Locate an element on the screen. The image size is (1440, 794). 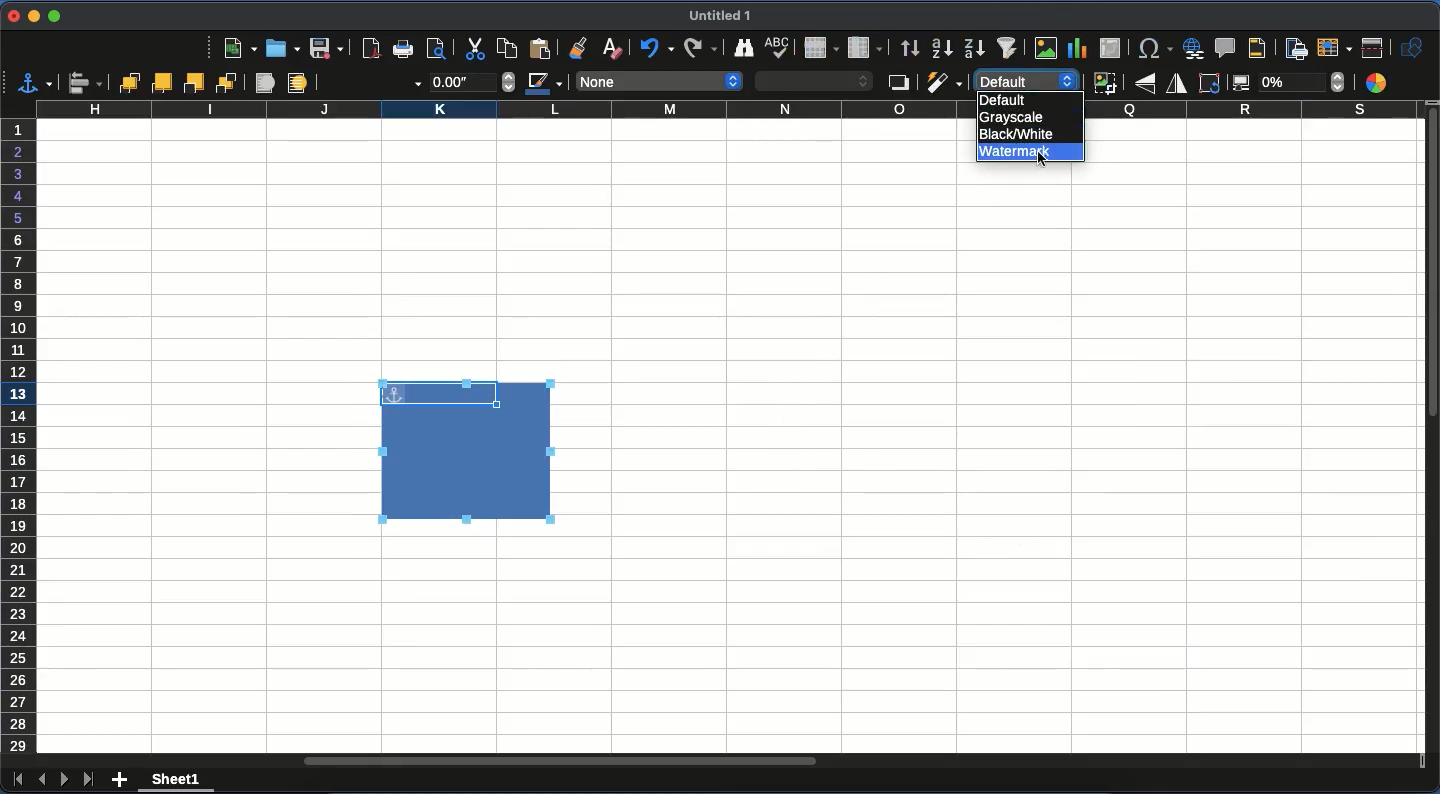
vertical scroll  bar is located at coordinates (1431, 269).